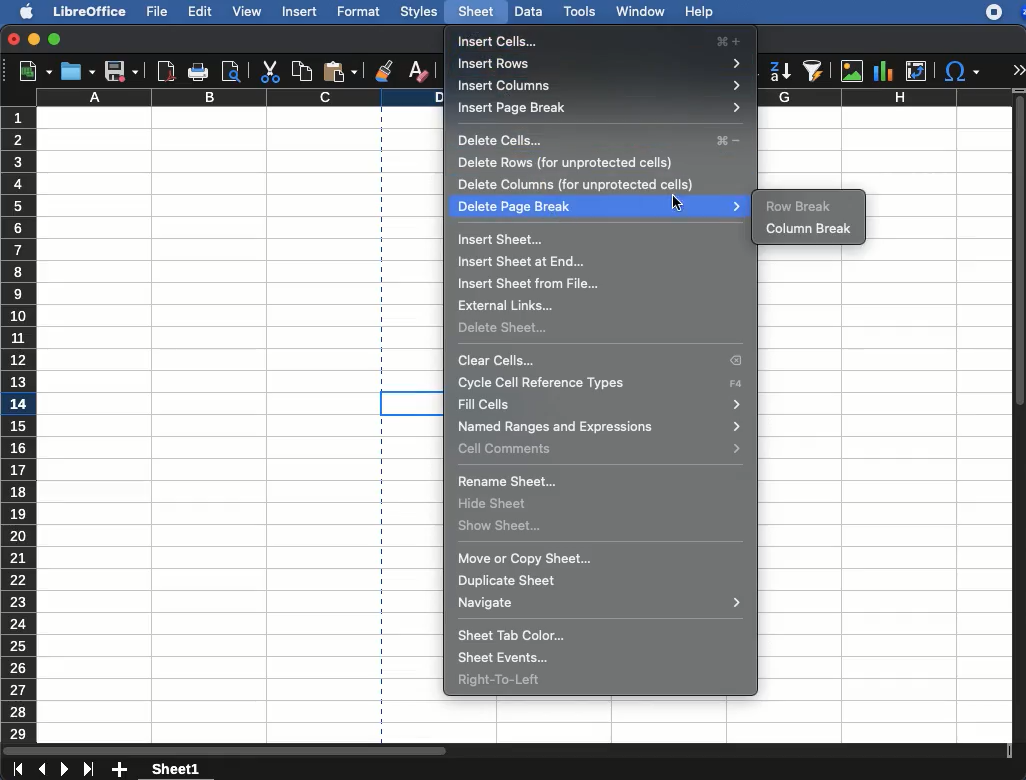  Describe the element at coordinates (523, 261) in the screenshot. I see `insert sheet at end` at that location.